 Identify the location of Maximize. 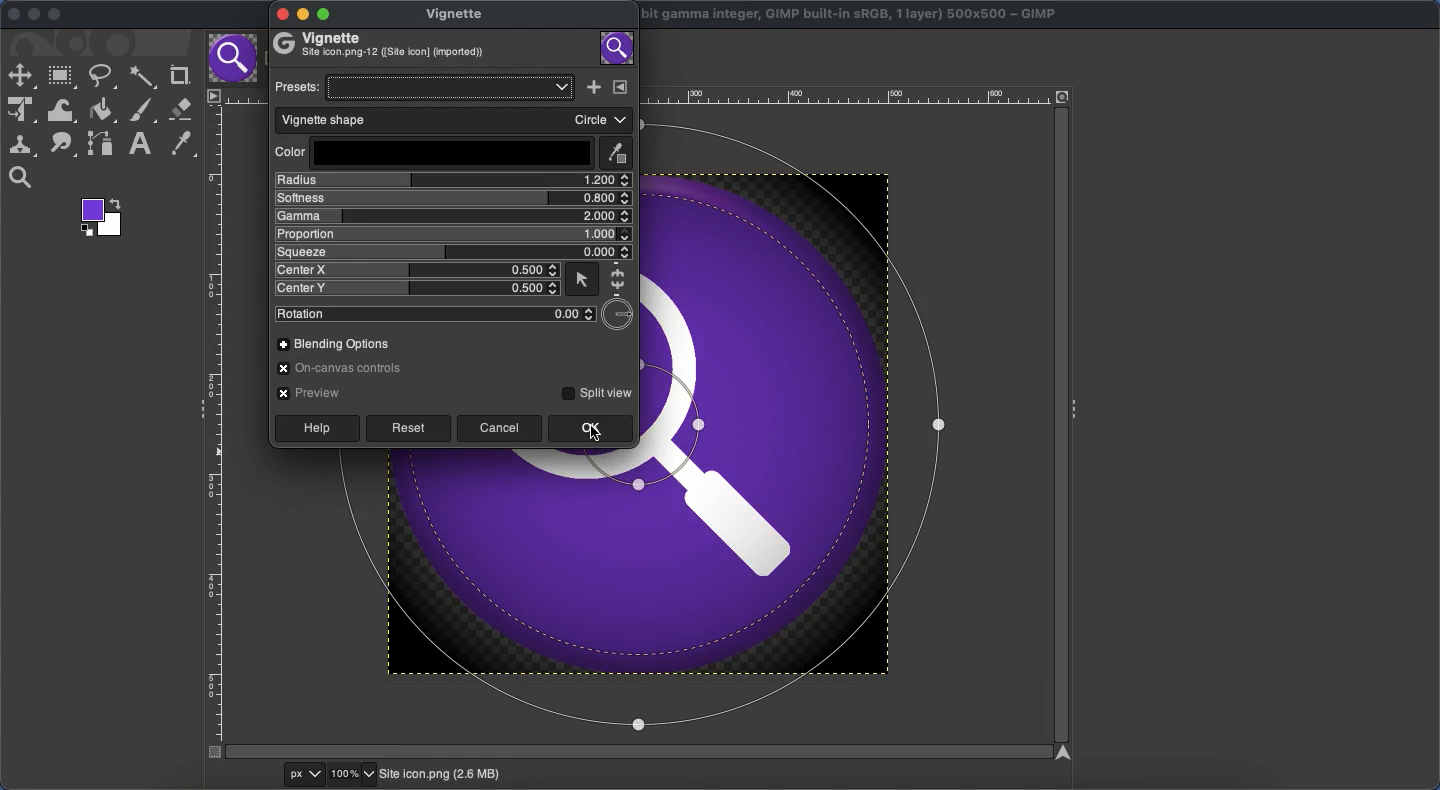
(55, 16).